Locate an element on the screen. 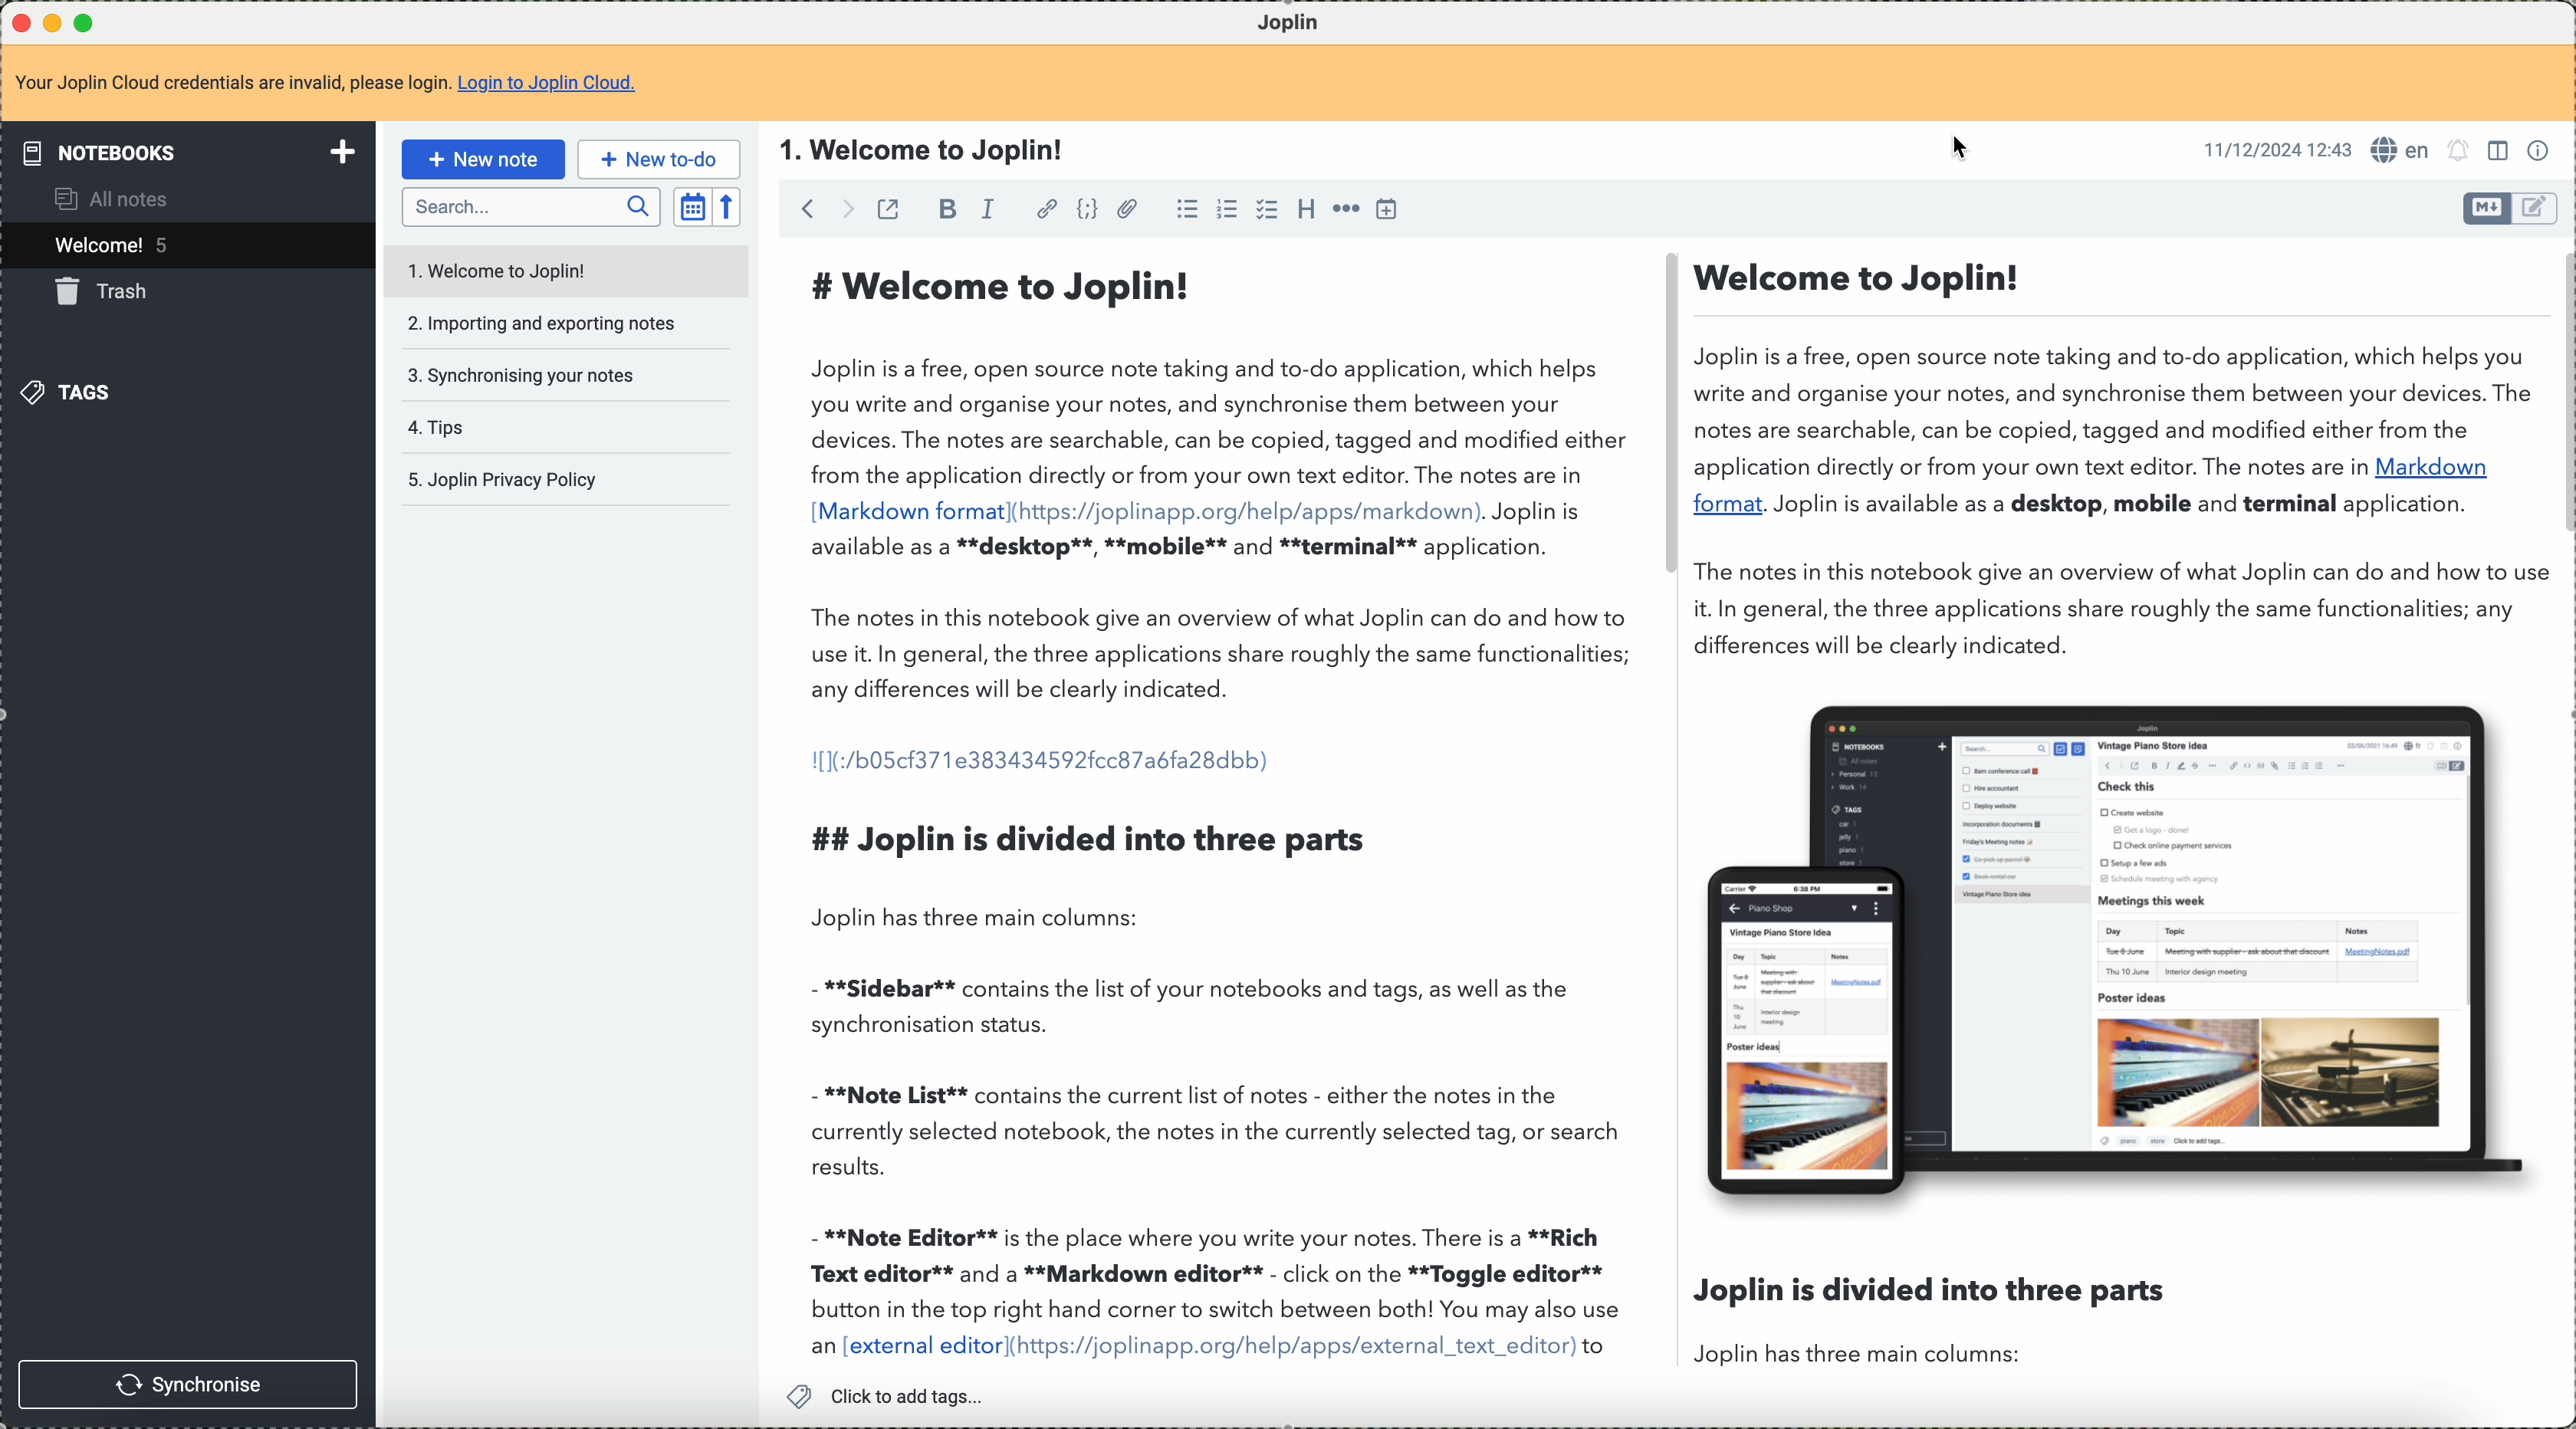 This screenshot has width=2576, height=1429. synchronising your notes is located at coordinates (523, 375).